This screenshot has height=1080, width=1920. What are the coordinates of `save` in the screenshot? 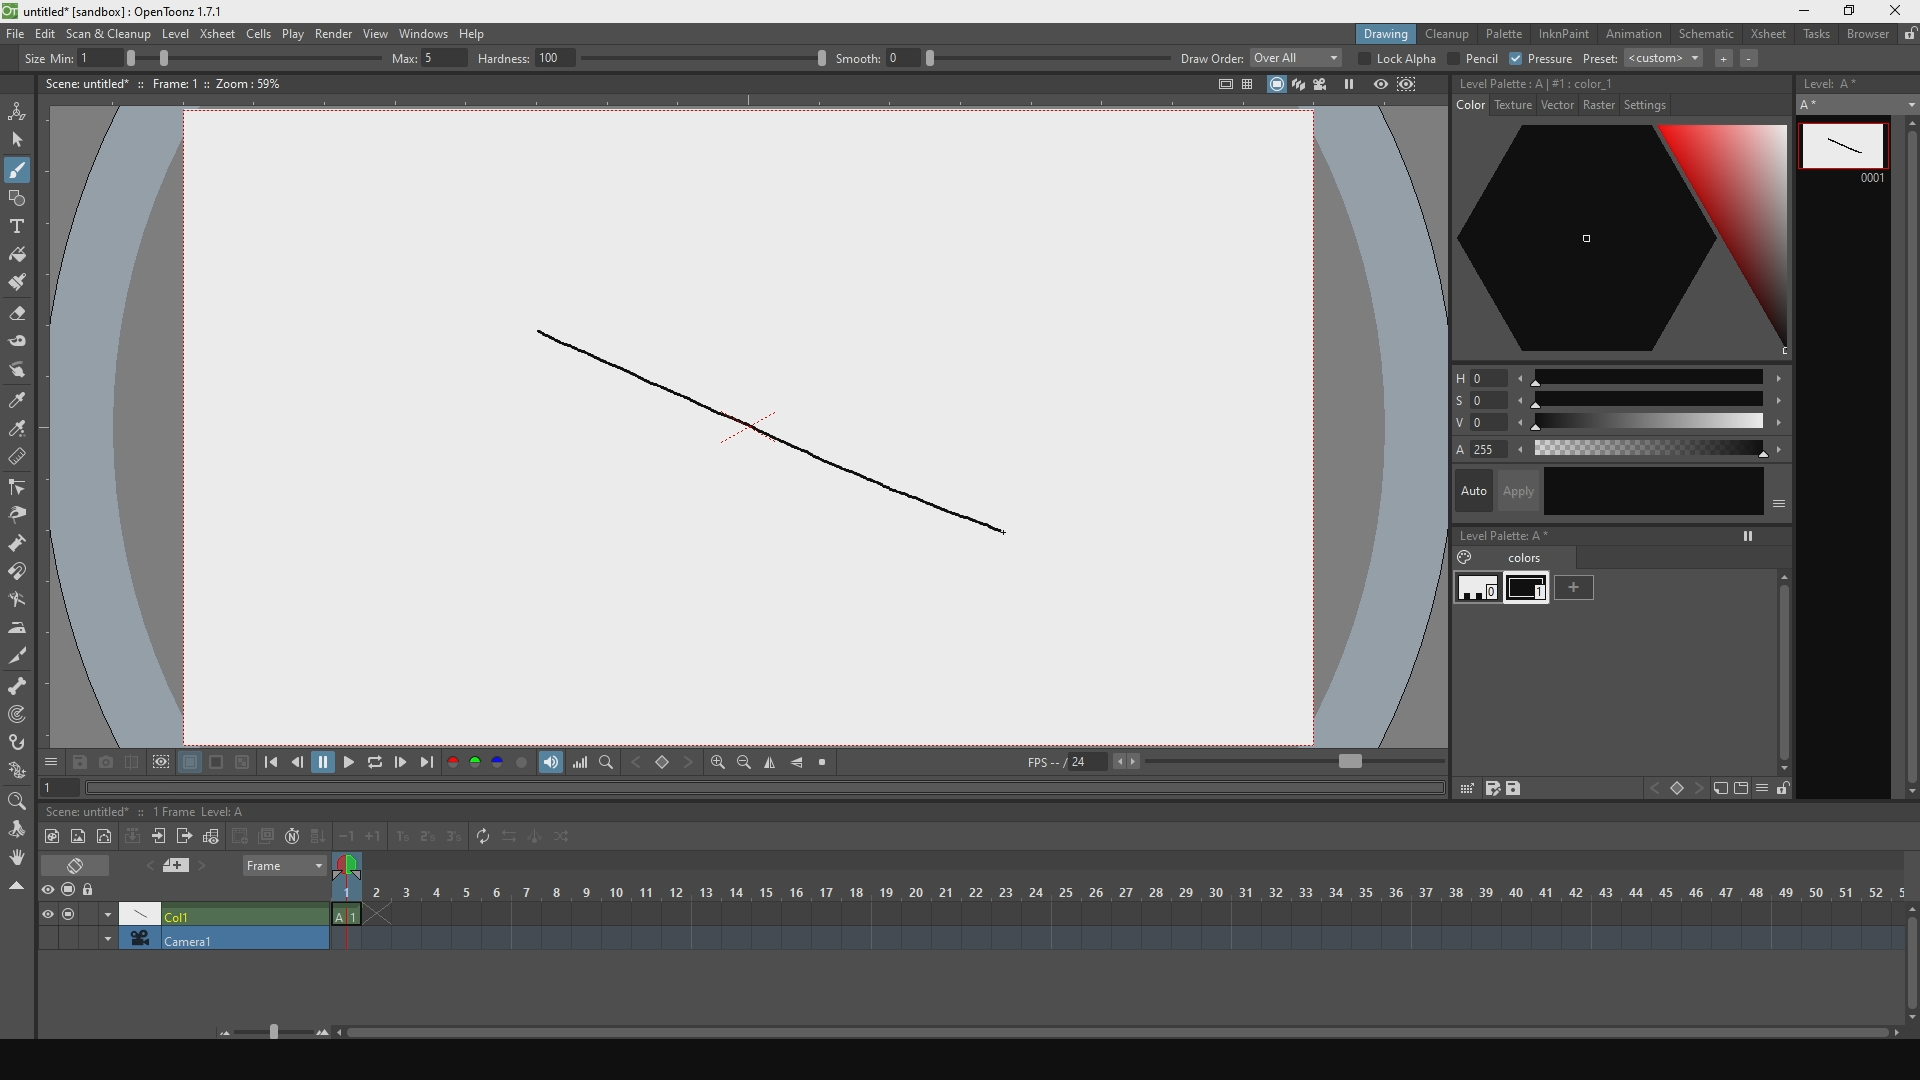 It's located at (79, 763).